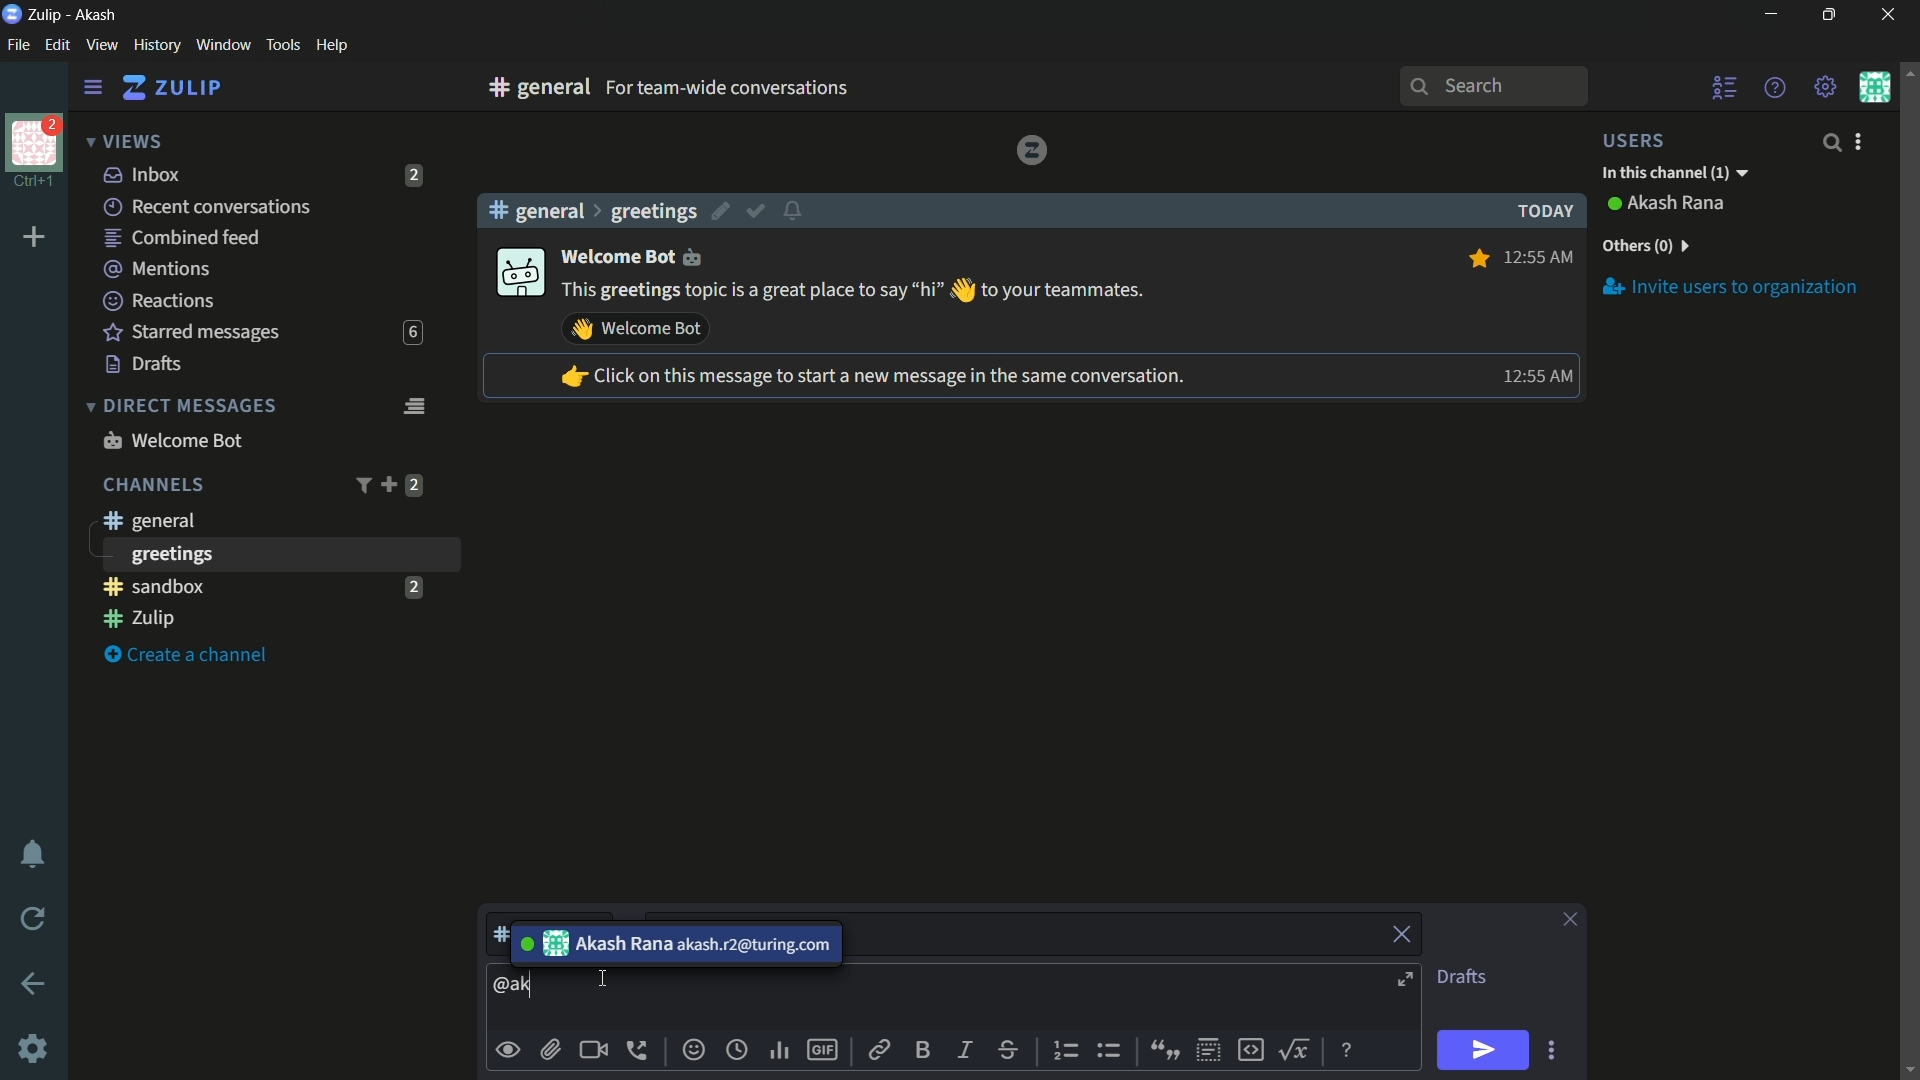 This screenshot has width=1920, height=1080. What do you see at coordinates (160, 270) in the screenshot?
I see `mentions` at bounding box center [160, 270].